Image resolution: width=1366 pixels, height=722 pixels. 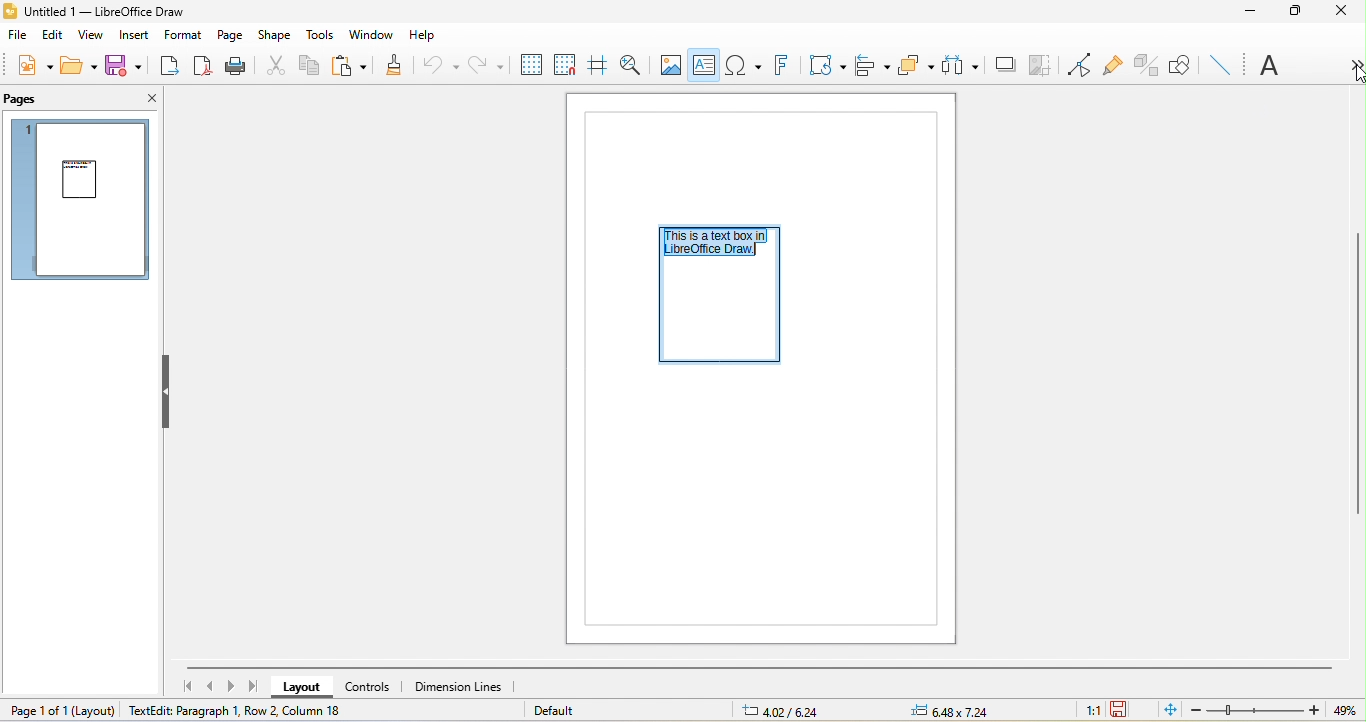 I want to click on close, so click(x=142, y=97).